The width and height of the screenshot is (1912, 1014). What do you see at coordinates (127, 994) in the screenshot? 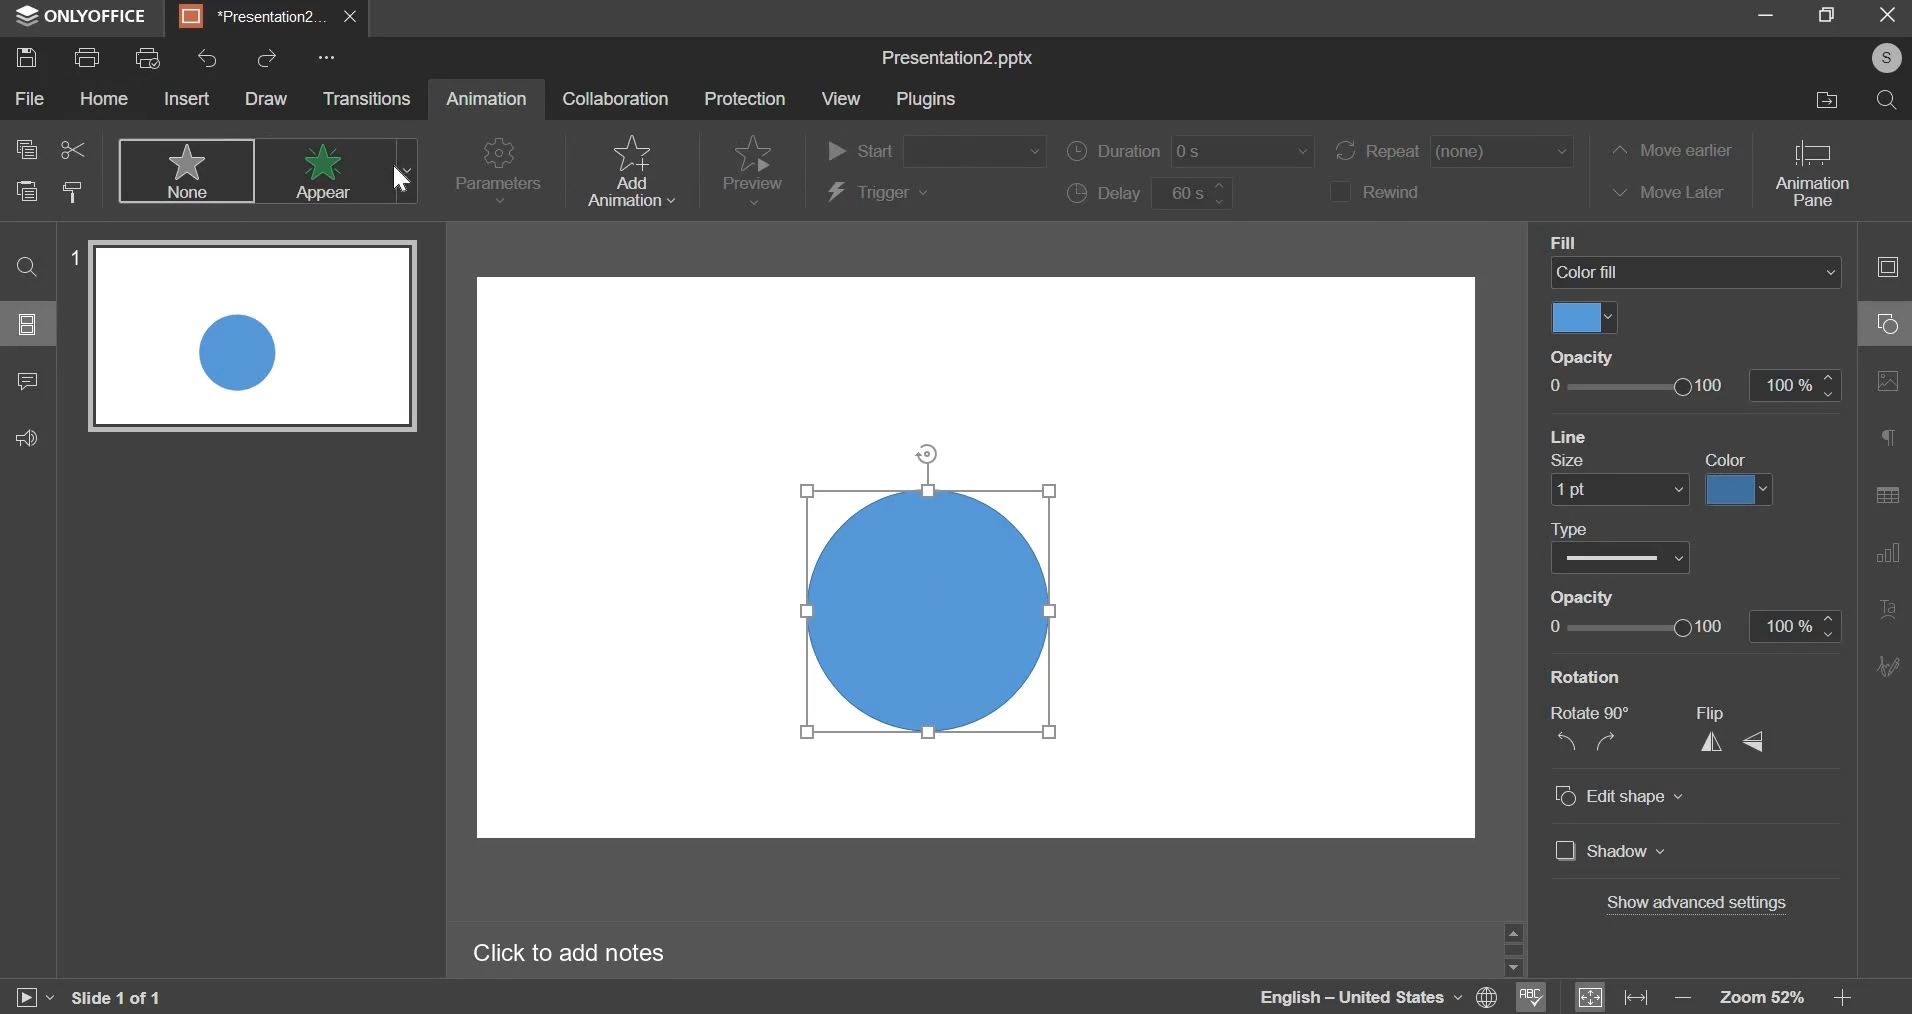
I see `Slide 1 of 1` at bounding box center [127, 994].